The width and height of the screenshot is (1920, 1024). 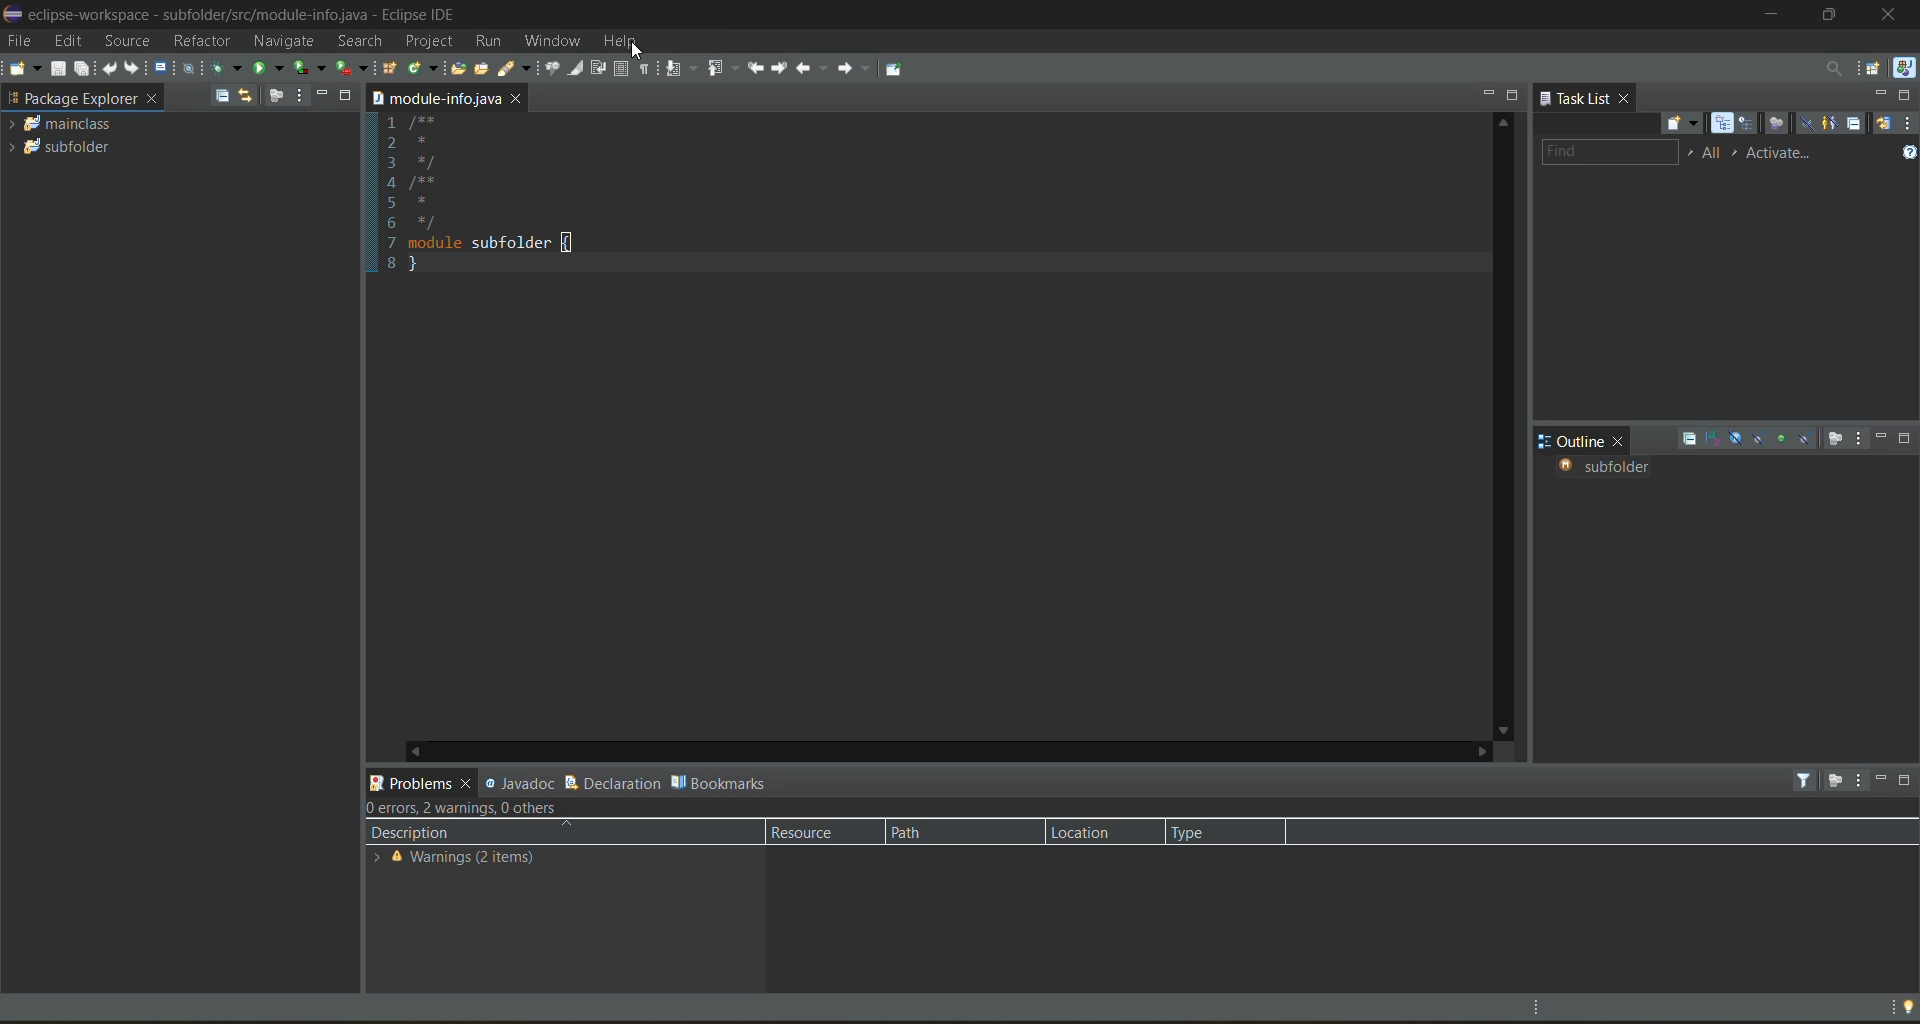 I want to click on , so click(x=465, y=809).